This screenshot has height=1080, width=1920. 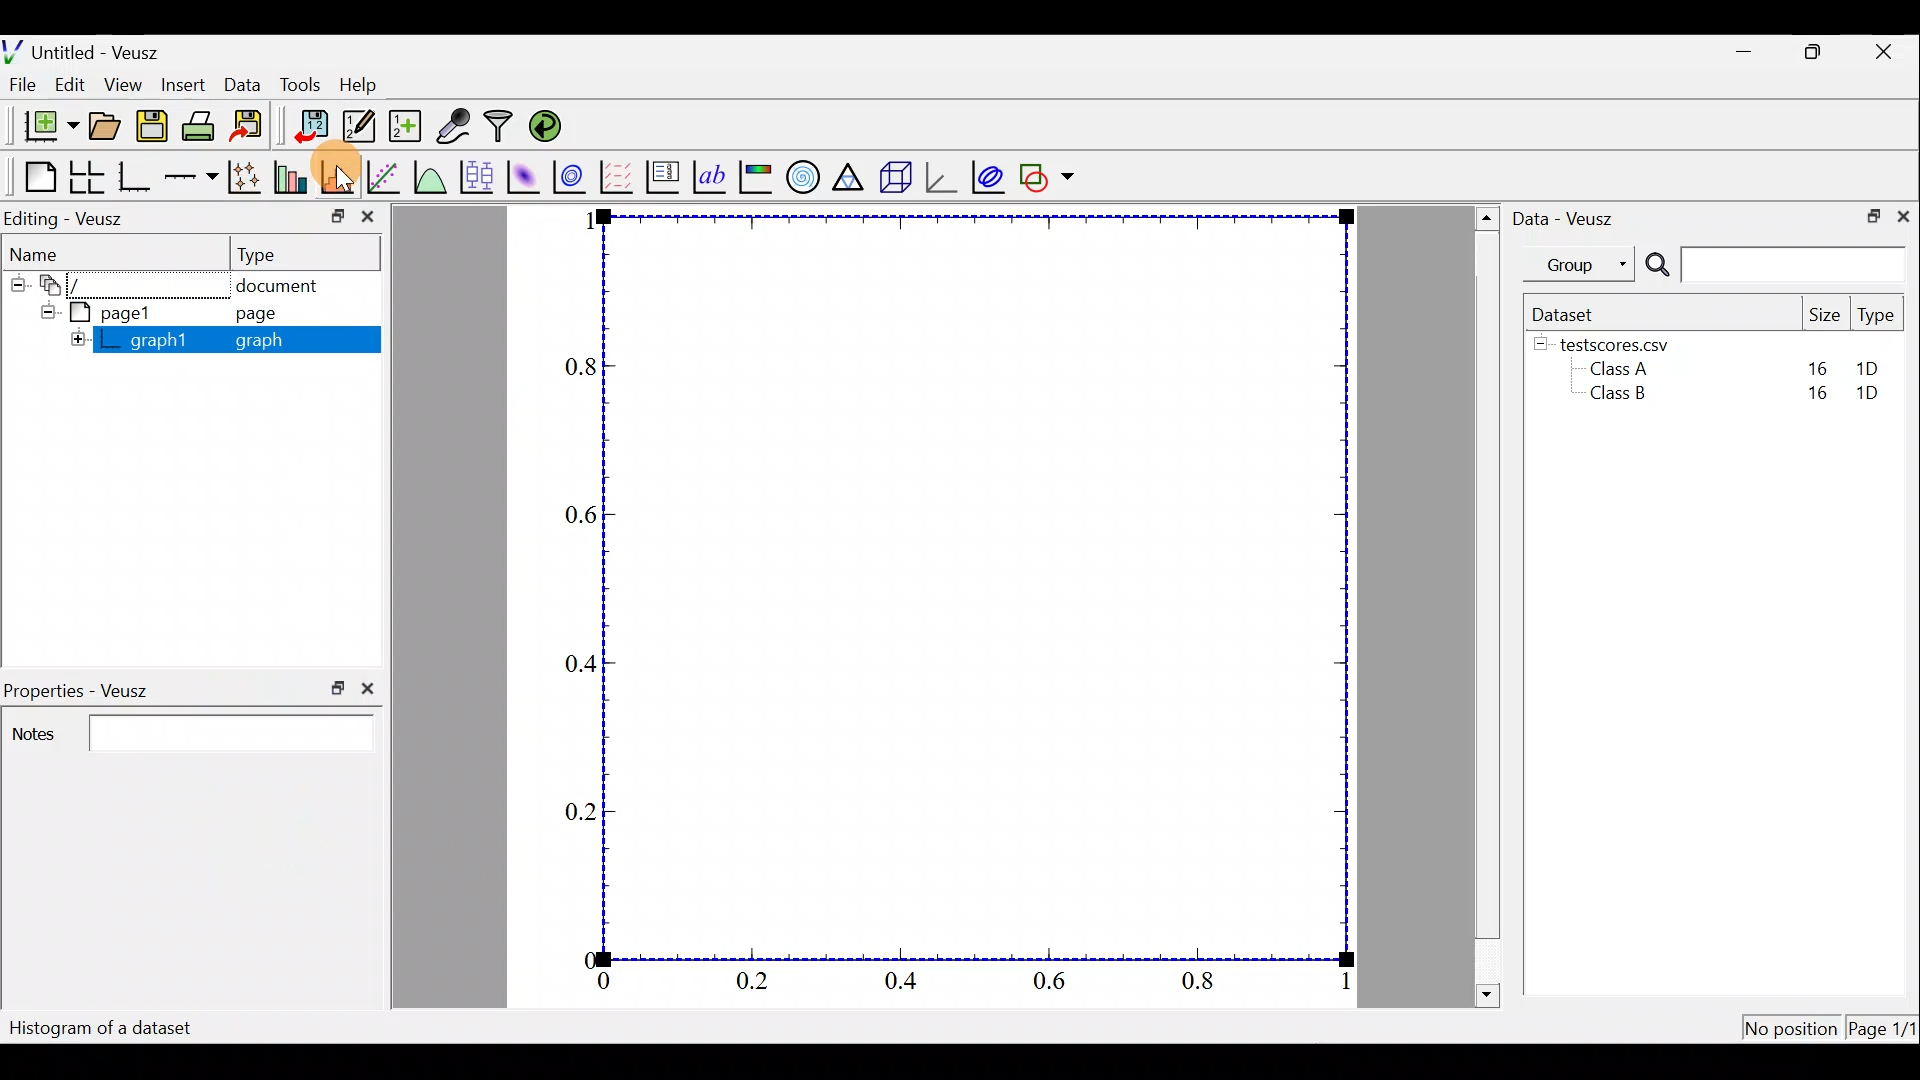 I want to click on Edit, so click(x=74, y=85).